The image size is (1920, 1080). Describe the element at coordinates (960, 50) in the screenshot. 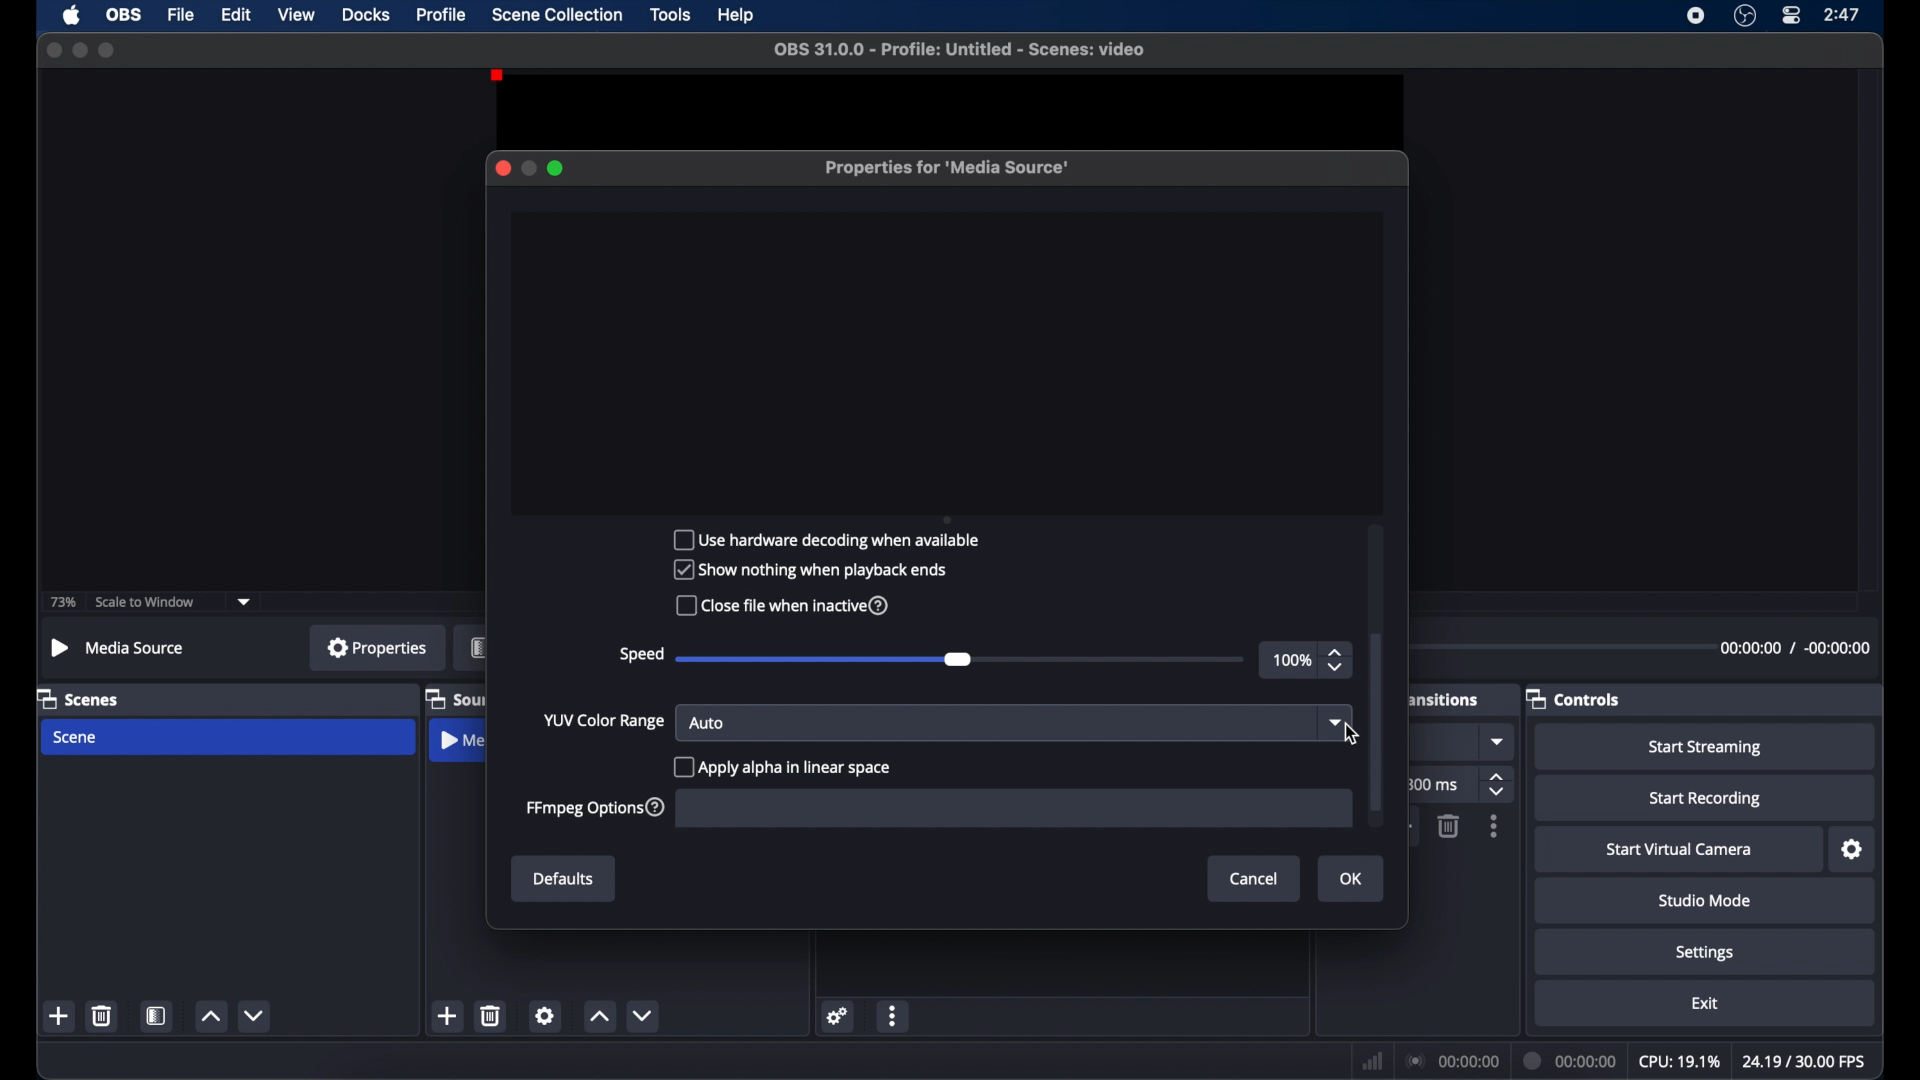

I see `file name` at that location.